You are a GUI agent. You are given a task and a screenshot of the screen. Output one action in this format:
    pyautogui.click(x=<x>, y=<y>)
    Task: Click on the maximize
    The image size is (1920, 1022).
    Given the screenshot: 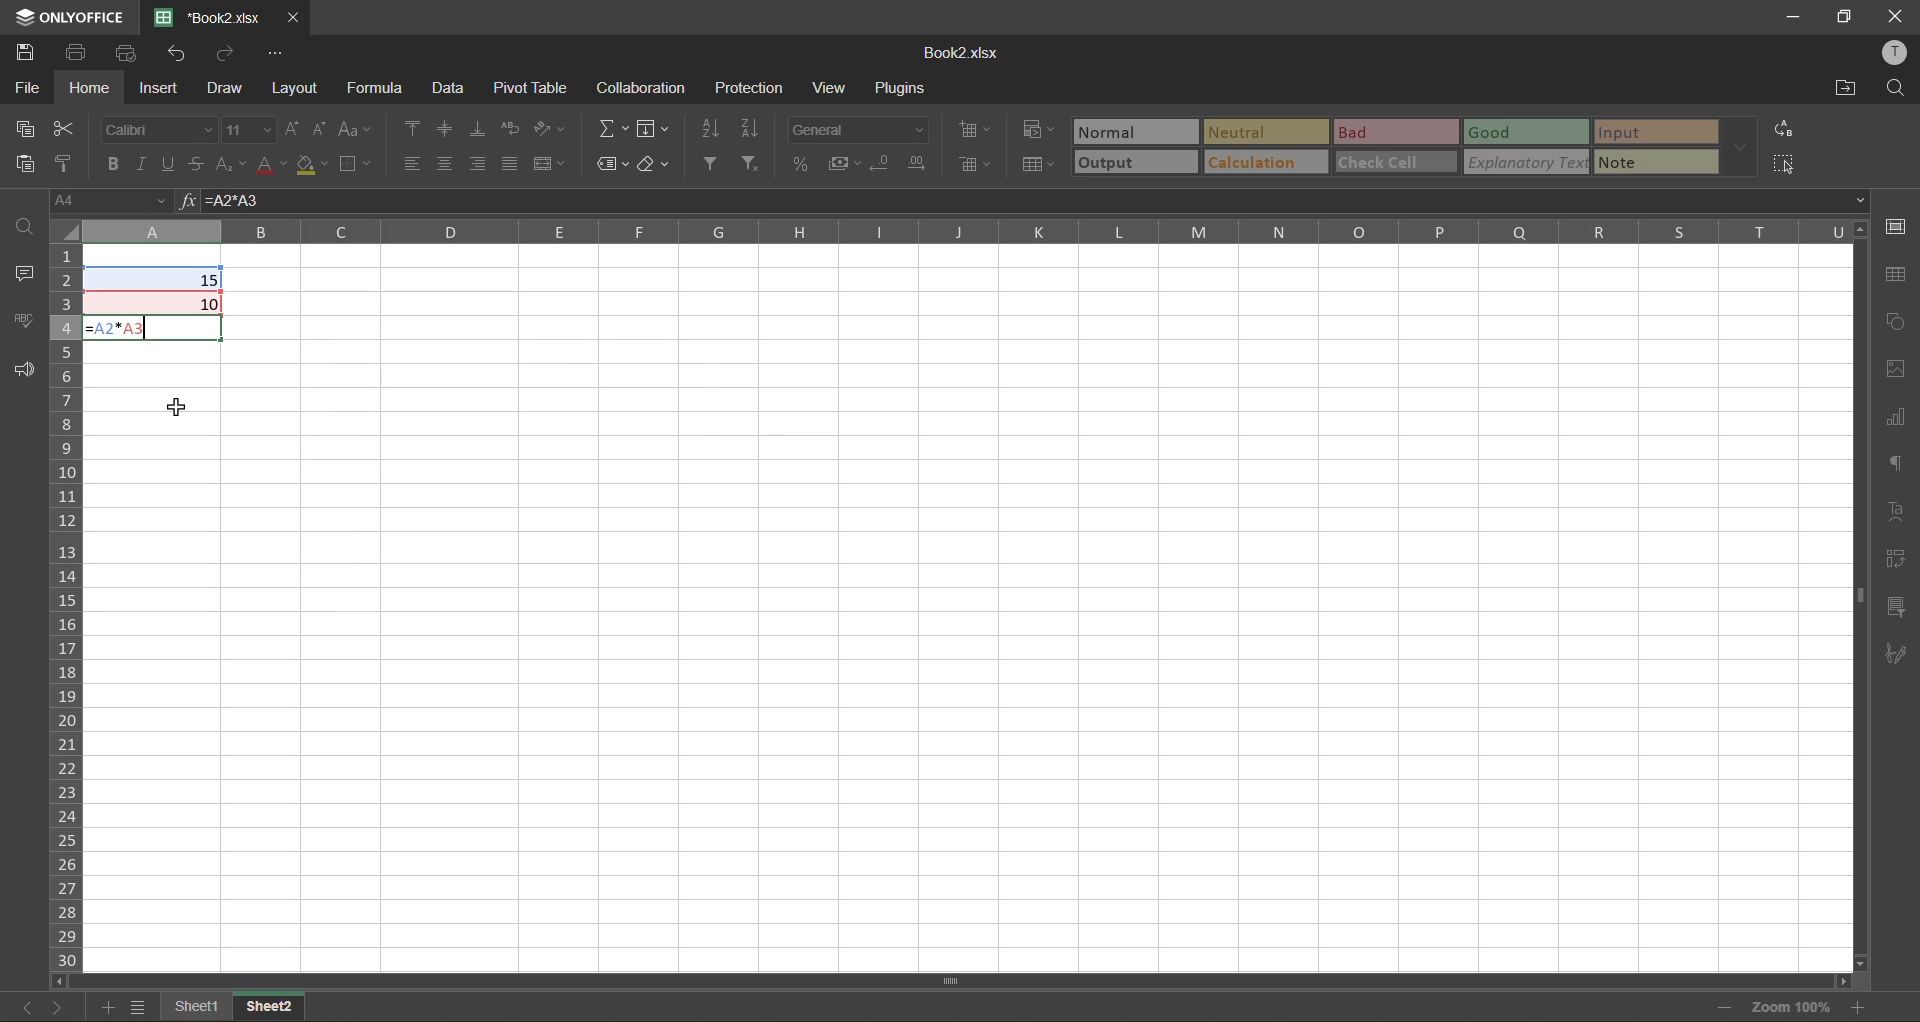 What is the action you would take?
    pyautogui.click(x=1844, y=17)
    